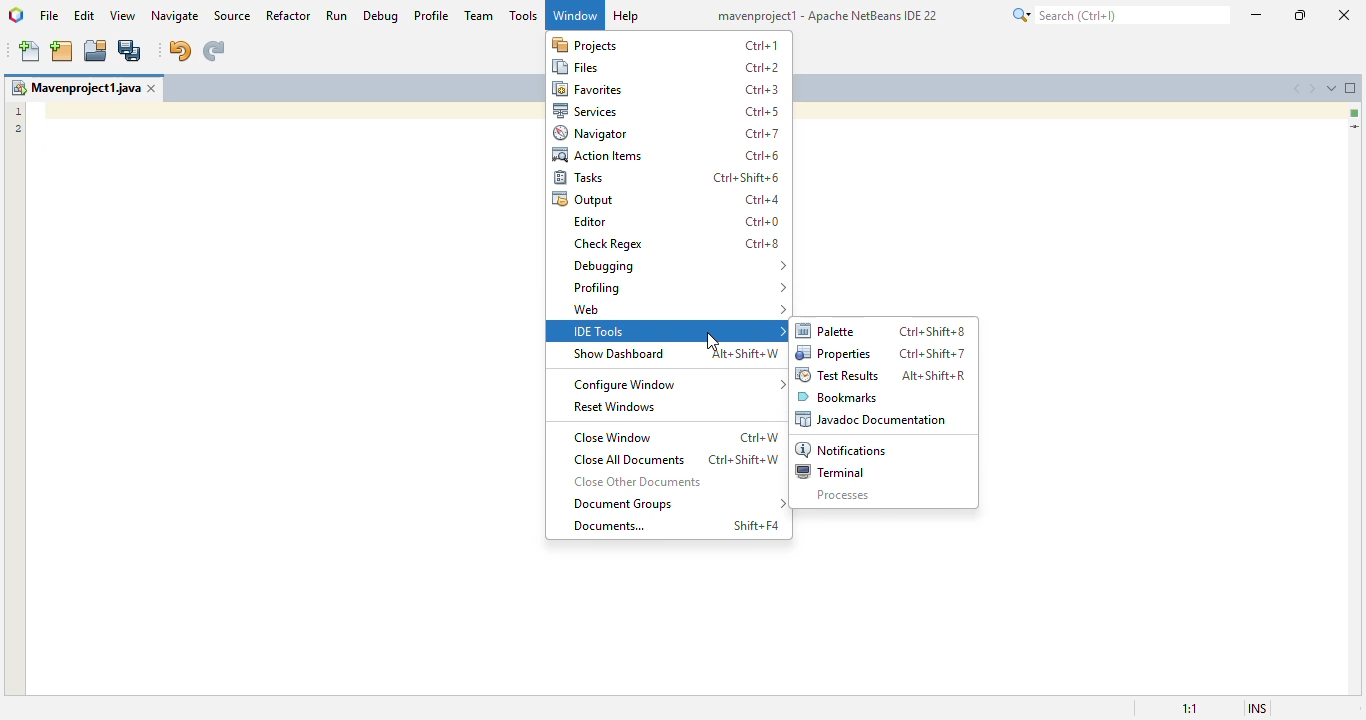 Image resolution: width=1366 pixels, height=720 pixels. Describe the element at coordinates (932, 331) in the screenshot. I see `shortcut for palette` at that location.